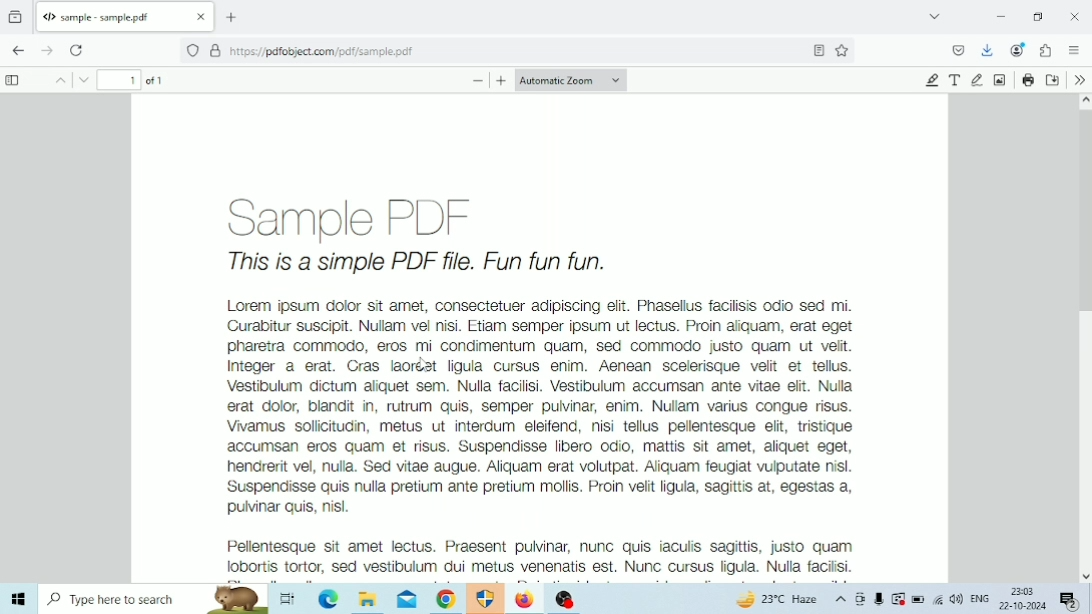 The height and width of the screenshot is (614, 1092). I want to click on List all tabs, so click(934, 16).